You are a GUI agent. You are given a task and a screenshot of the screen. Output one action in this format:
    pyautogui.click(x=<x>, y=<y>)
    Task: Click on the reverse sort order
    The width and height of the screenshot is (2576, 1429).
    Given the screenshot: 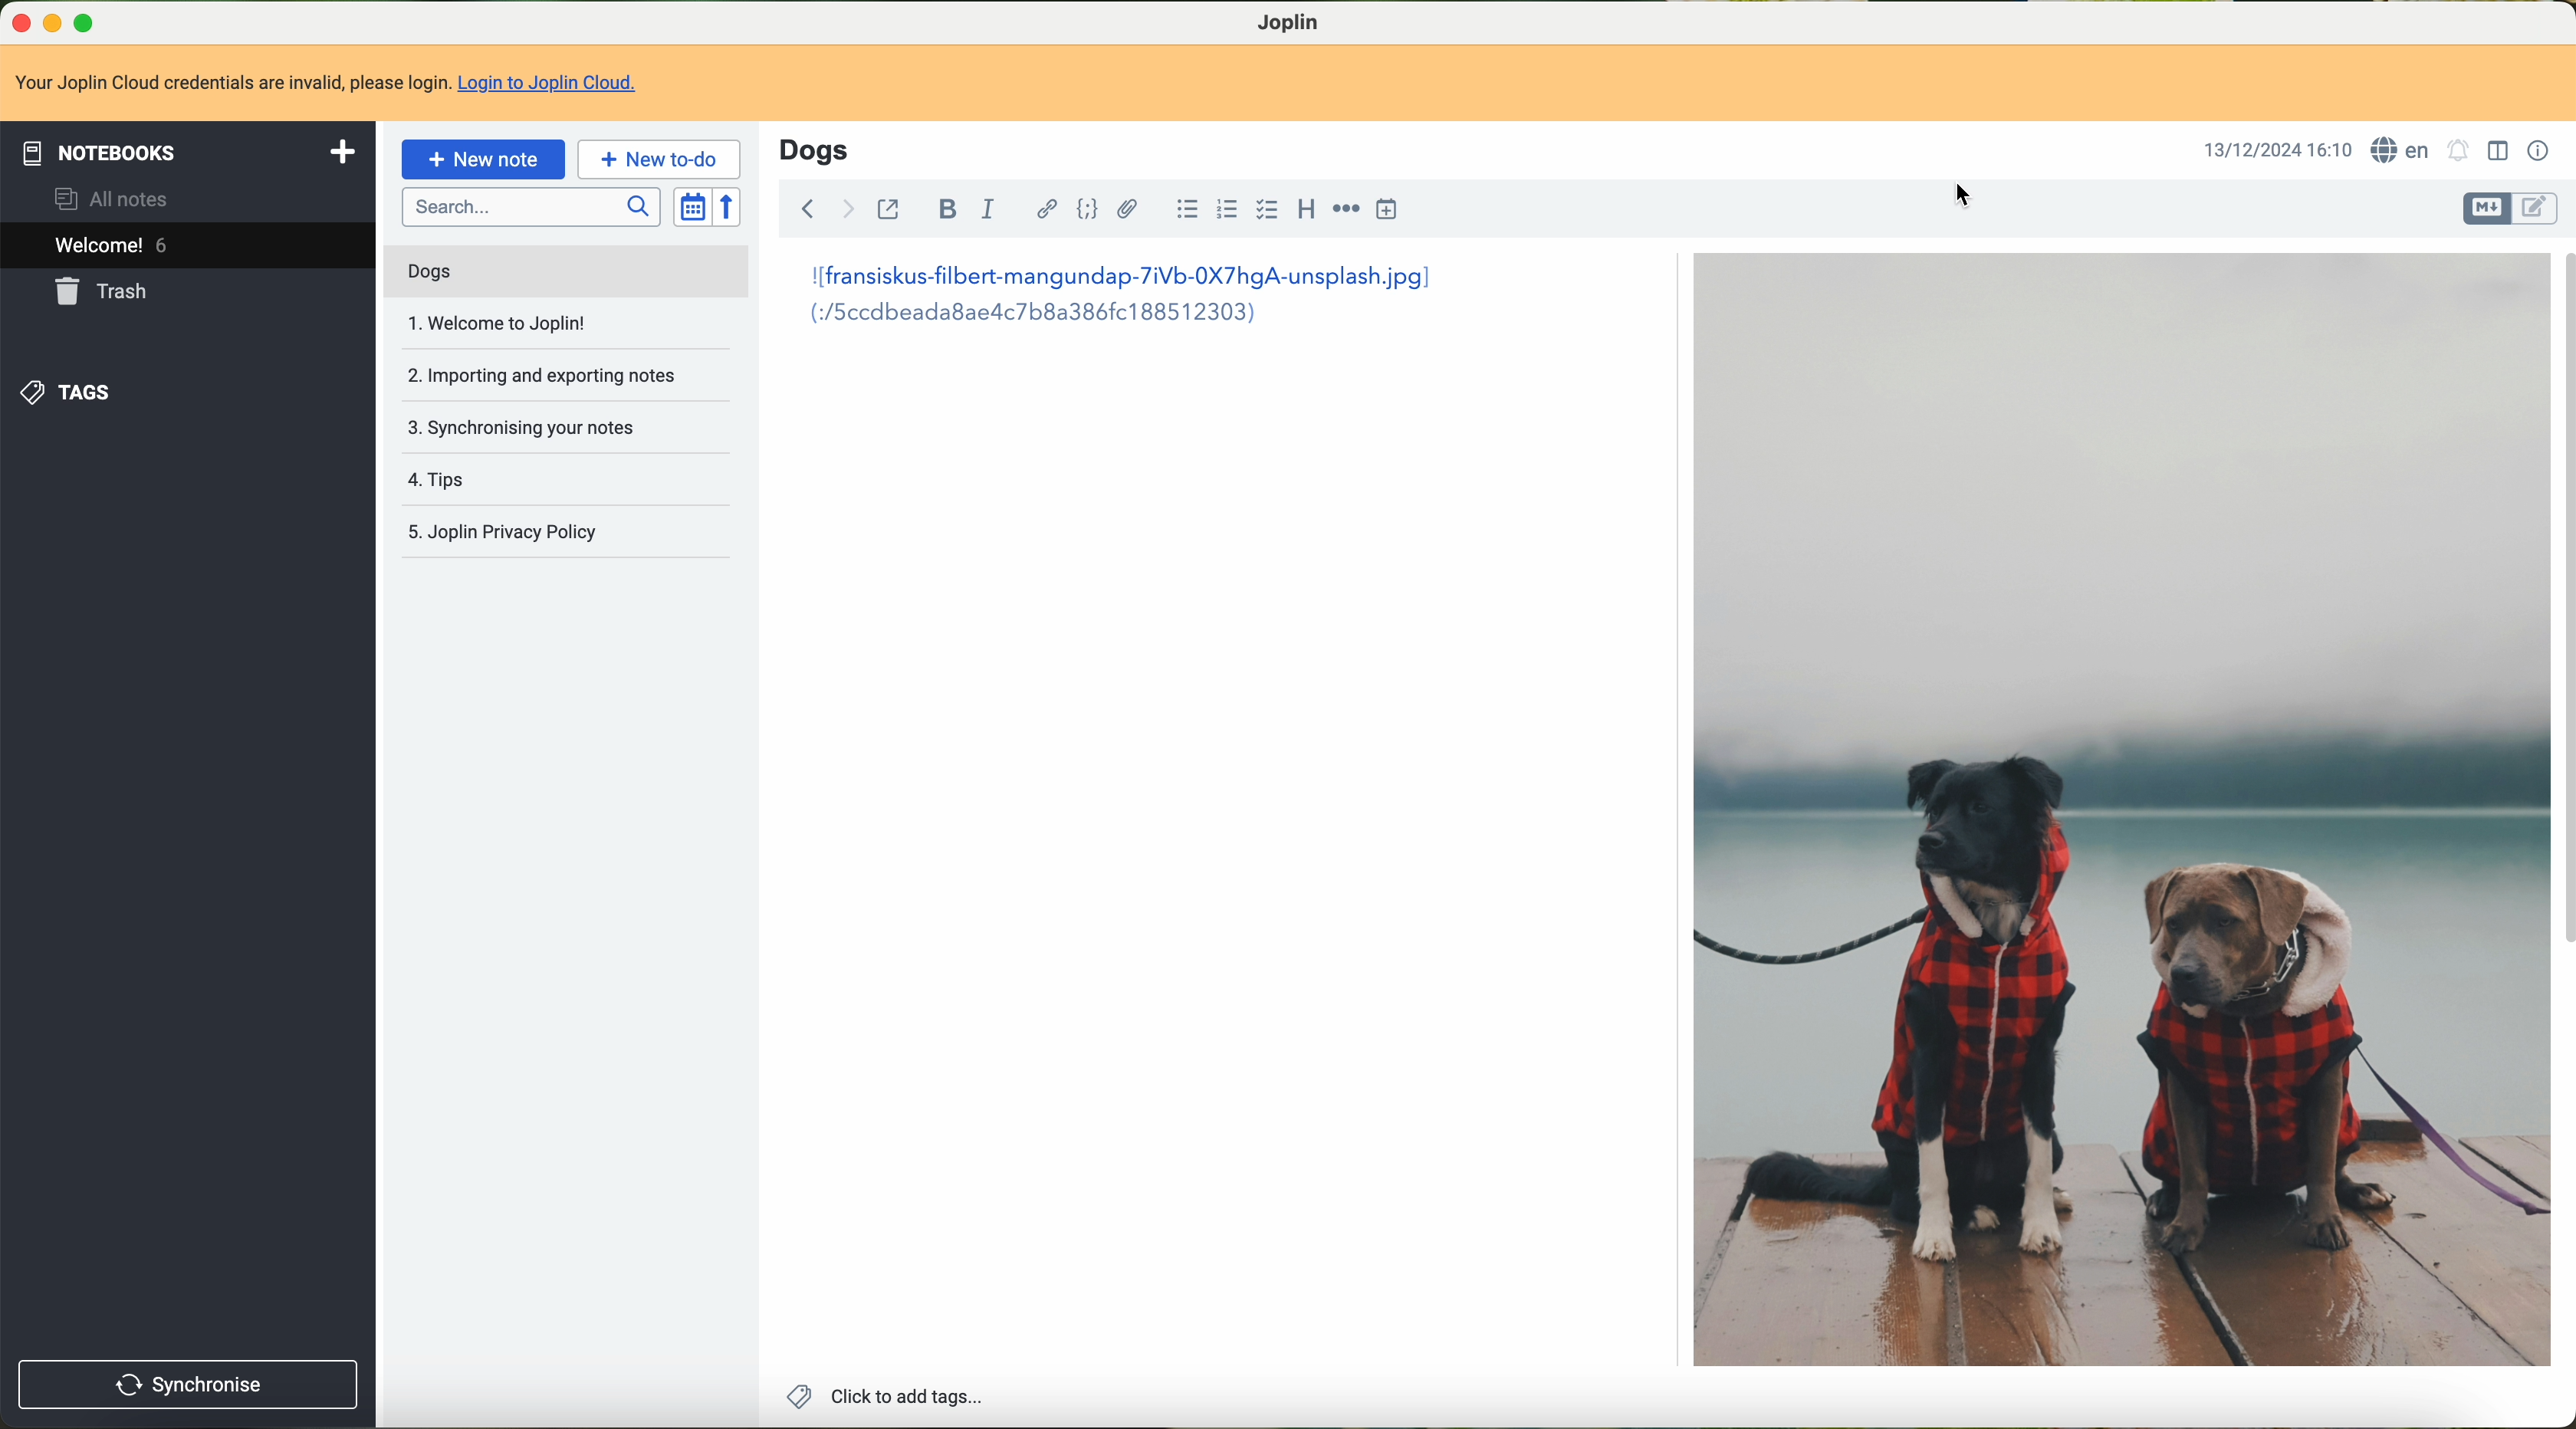 What is the action you would take?
    pyautogui.click(x=731, y=208)
    